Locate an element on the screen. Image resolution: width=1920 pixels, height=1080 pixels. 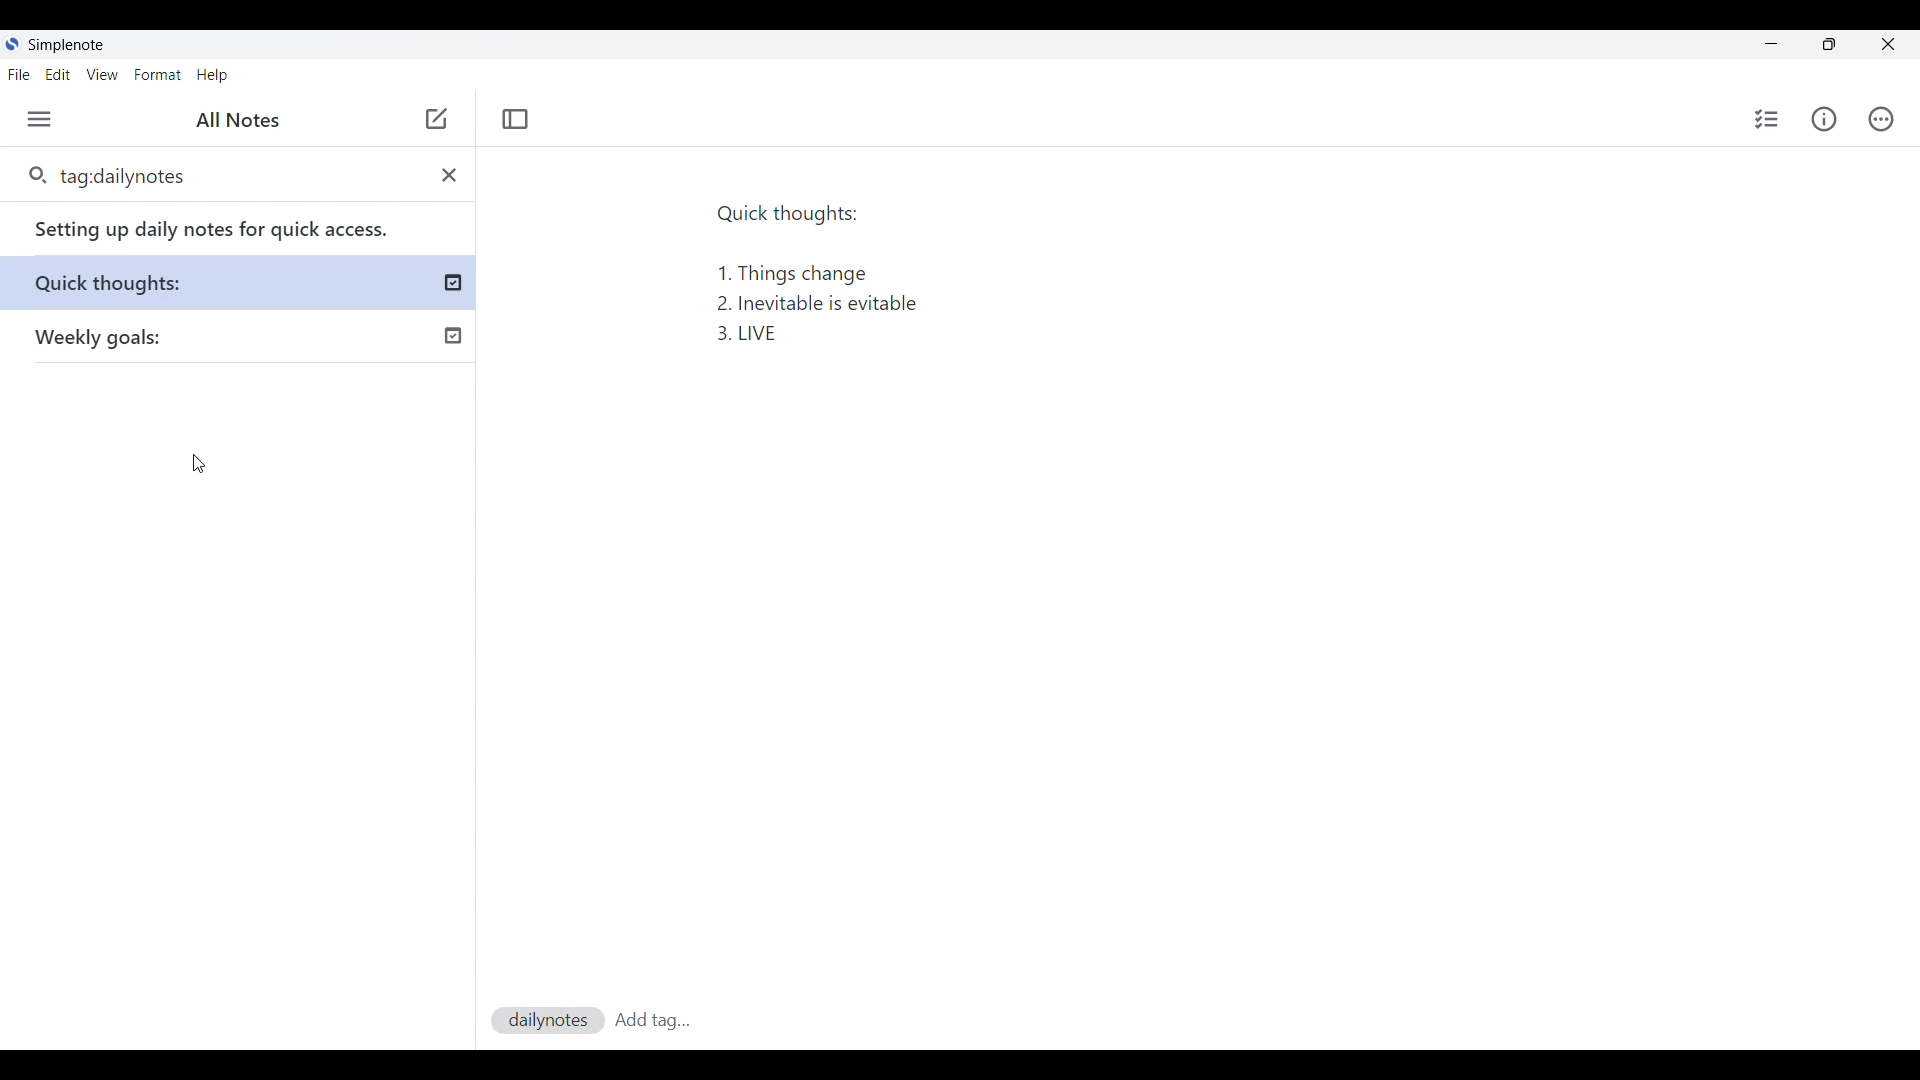
Insert checklist is located at coordinates (1766, 119).